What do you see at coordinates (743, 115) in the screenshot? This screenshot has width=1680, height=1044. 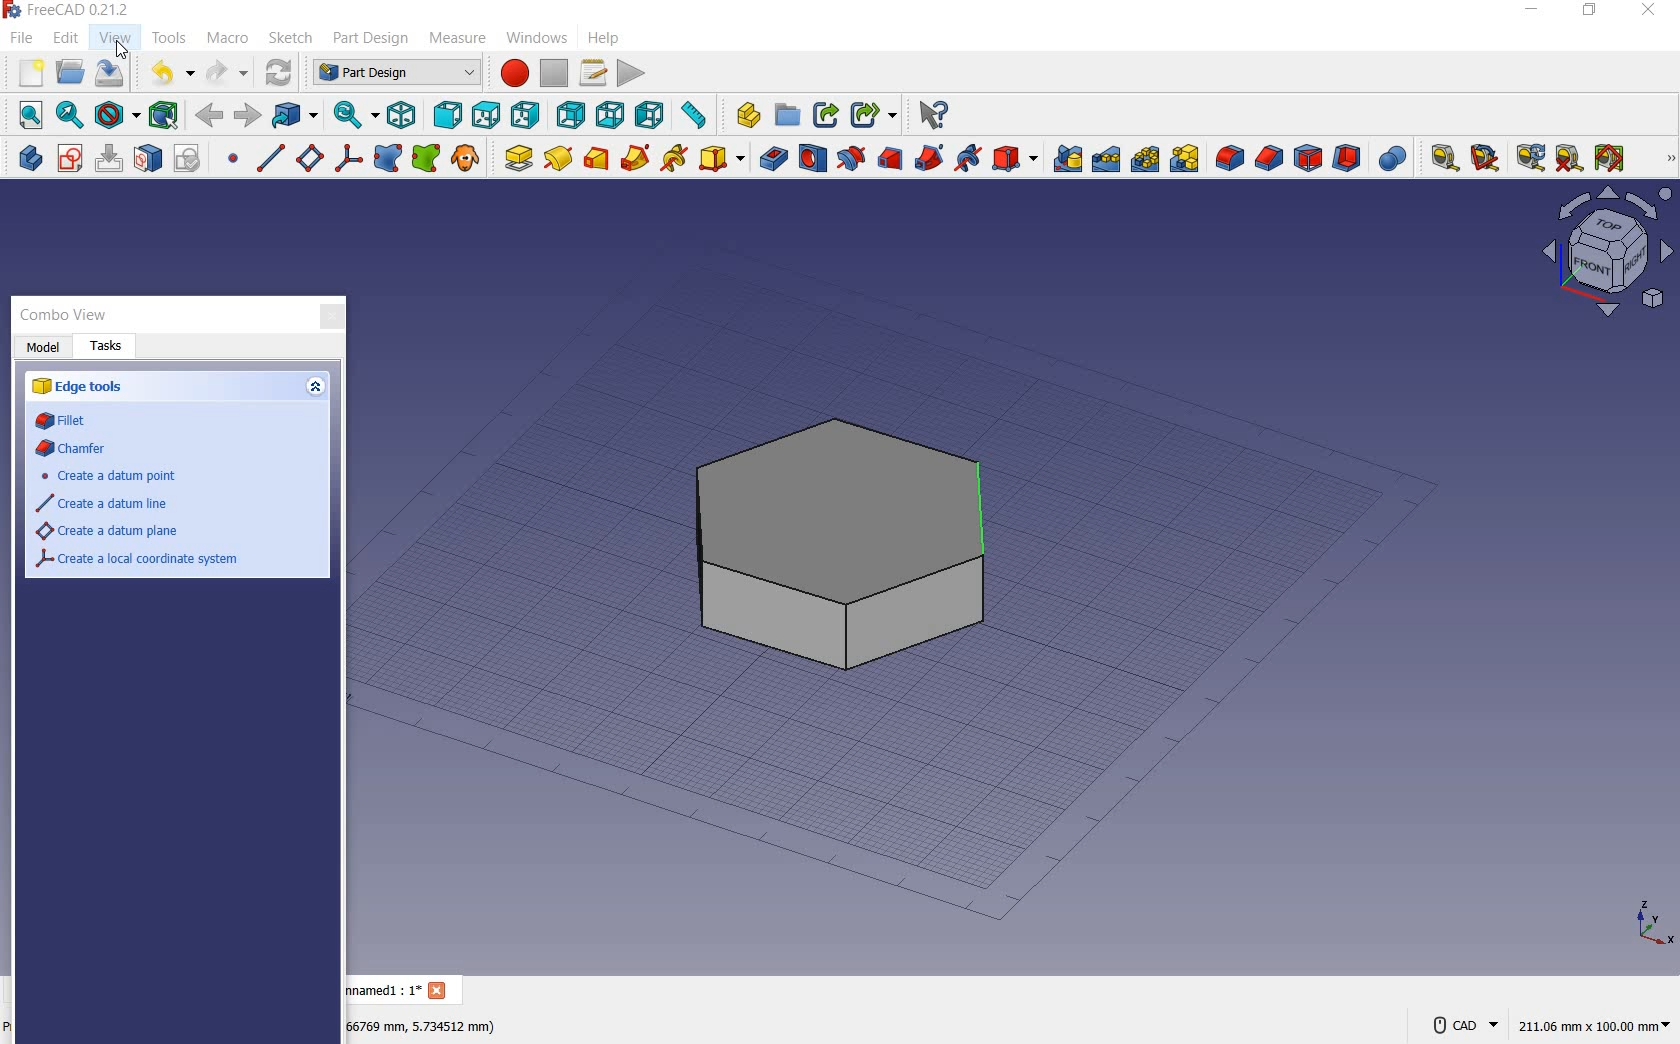 I see `create part` at bounding box center [743, 115].